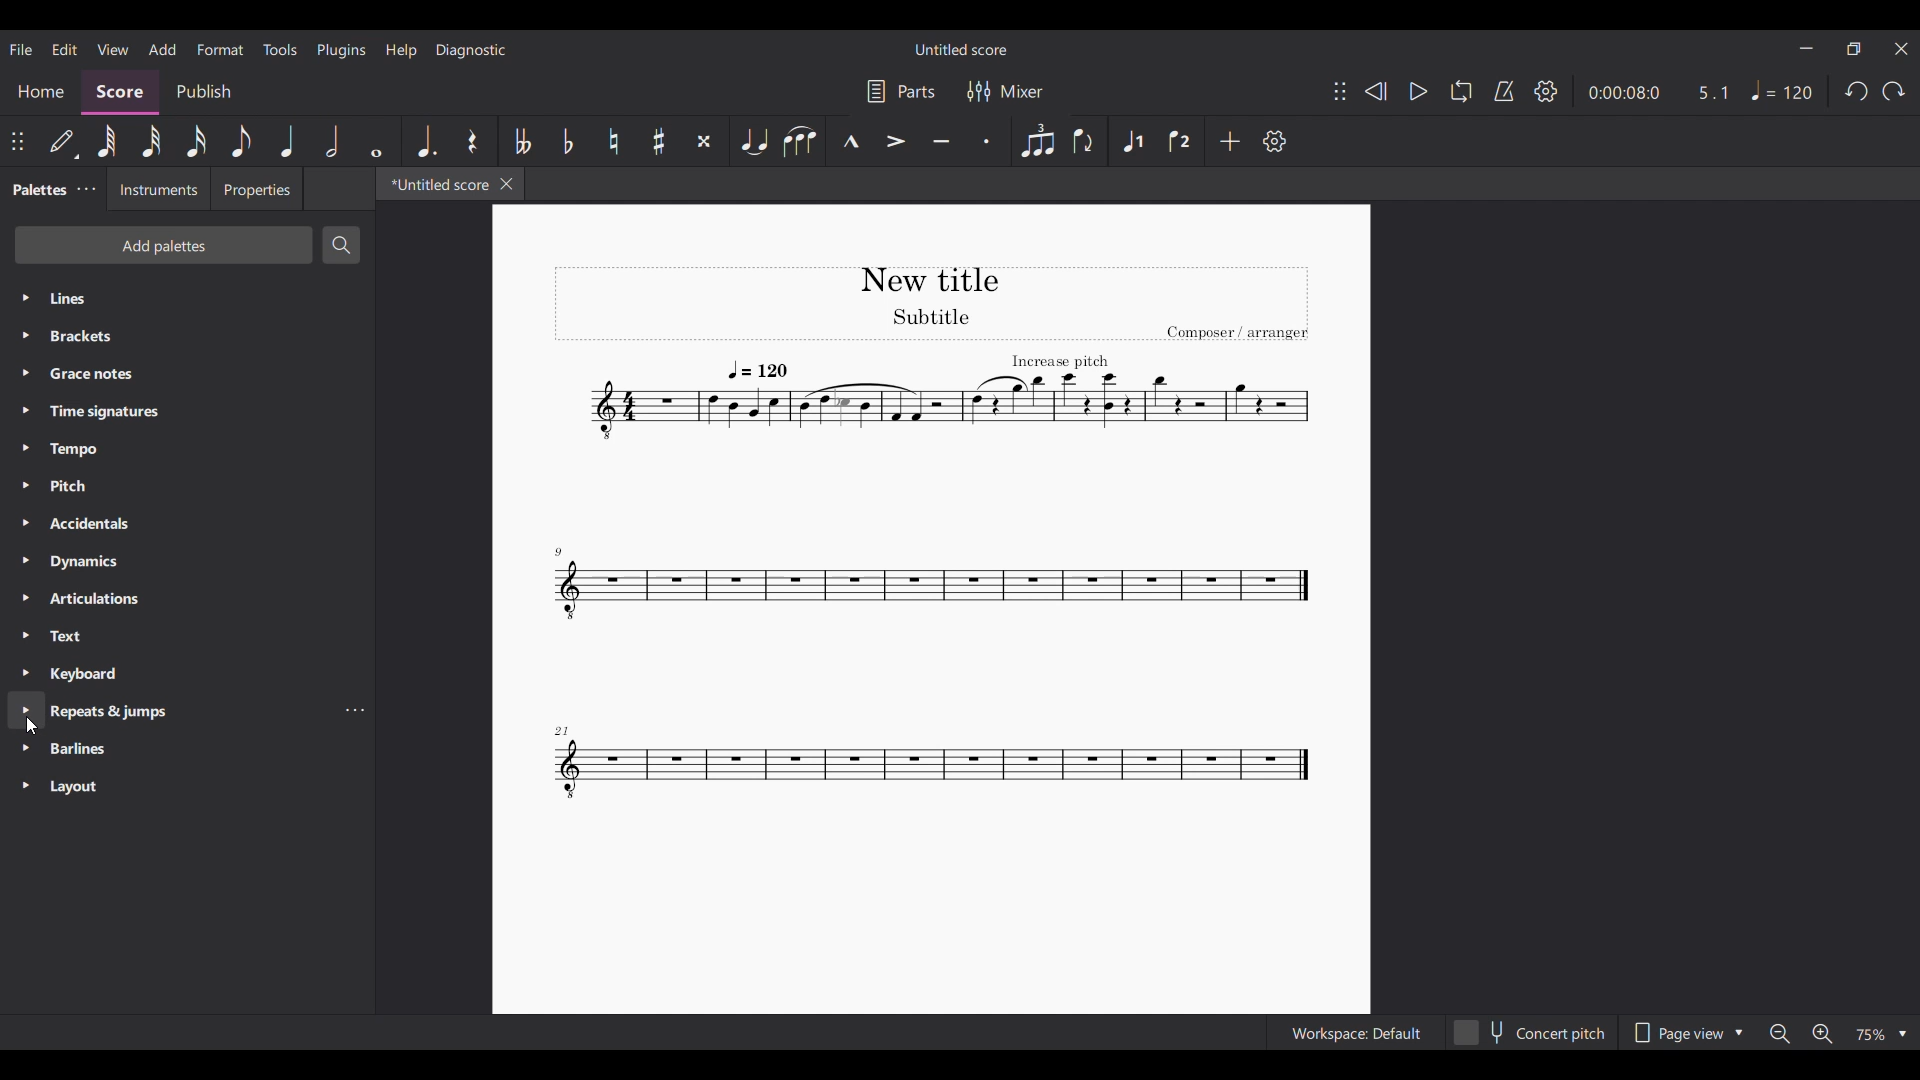 This screenshot has height=1080, width=1920. I want to click on Current score, so click(930, 537).